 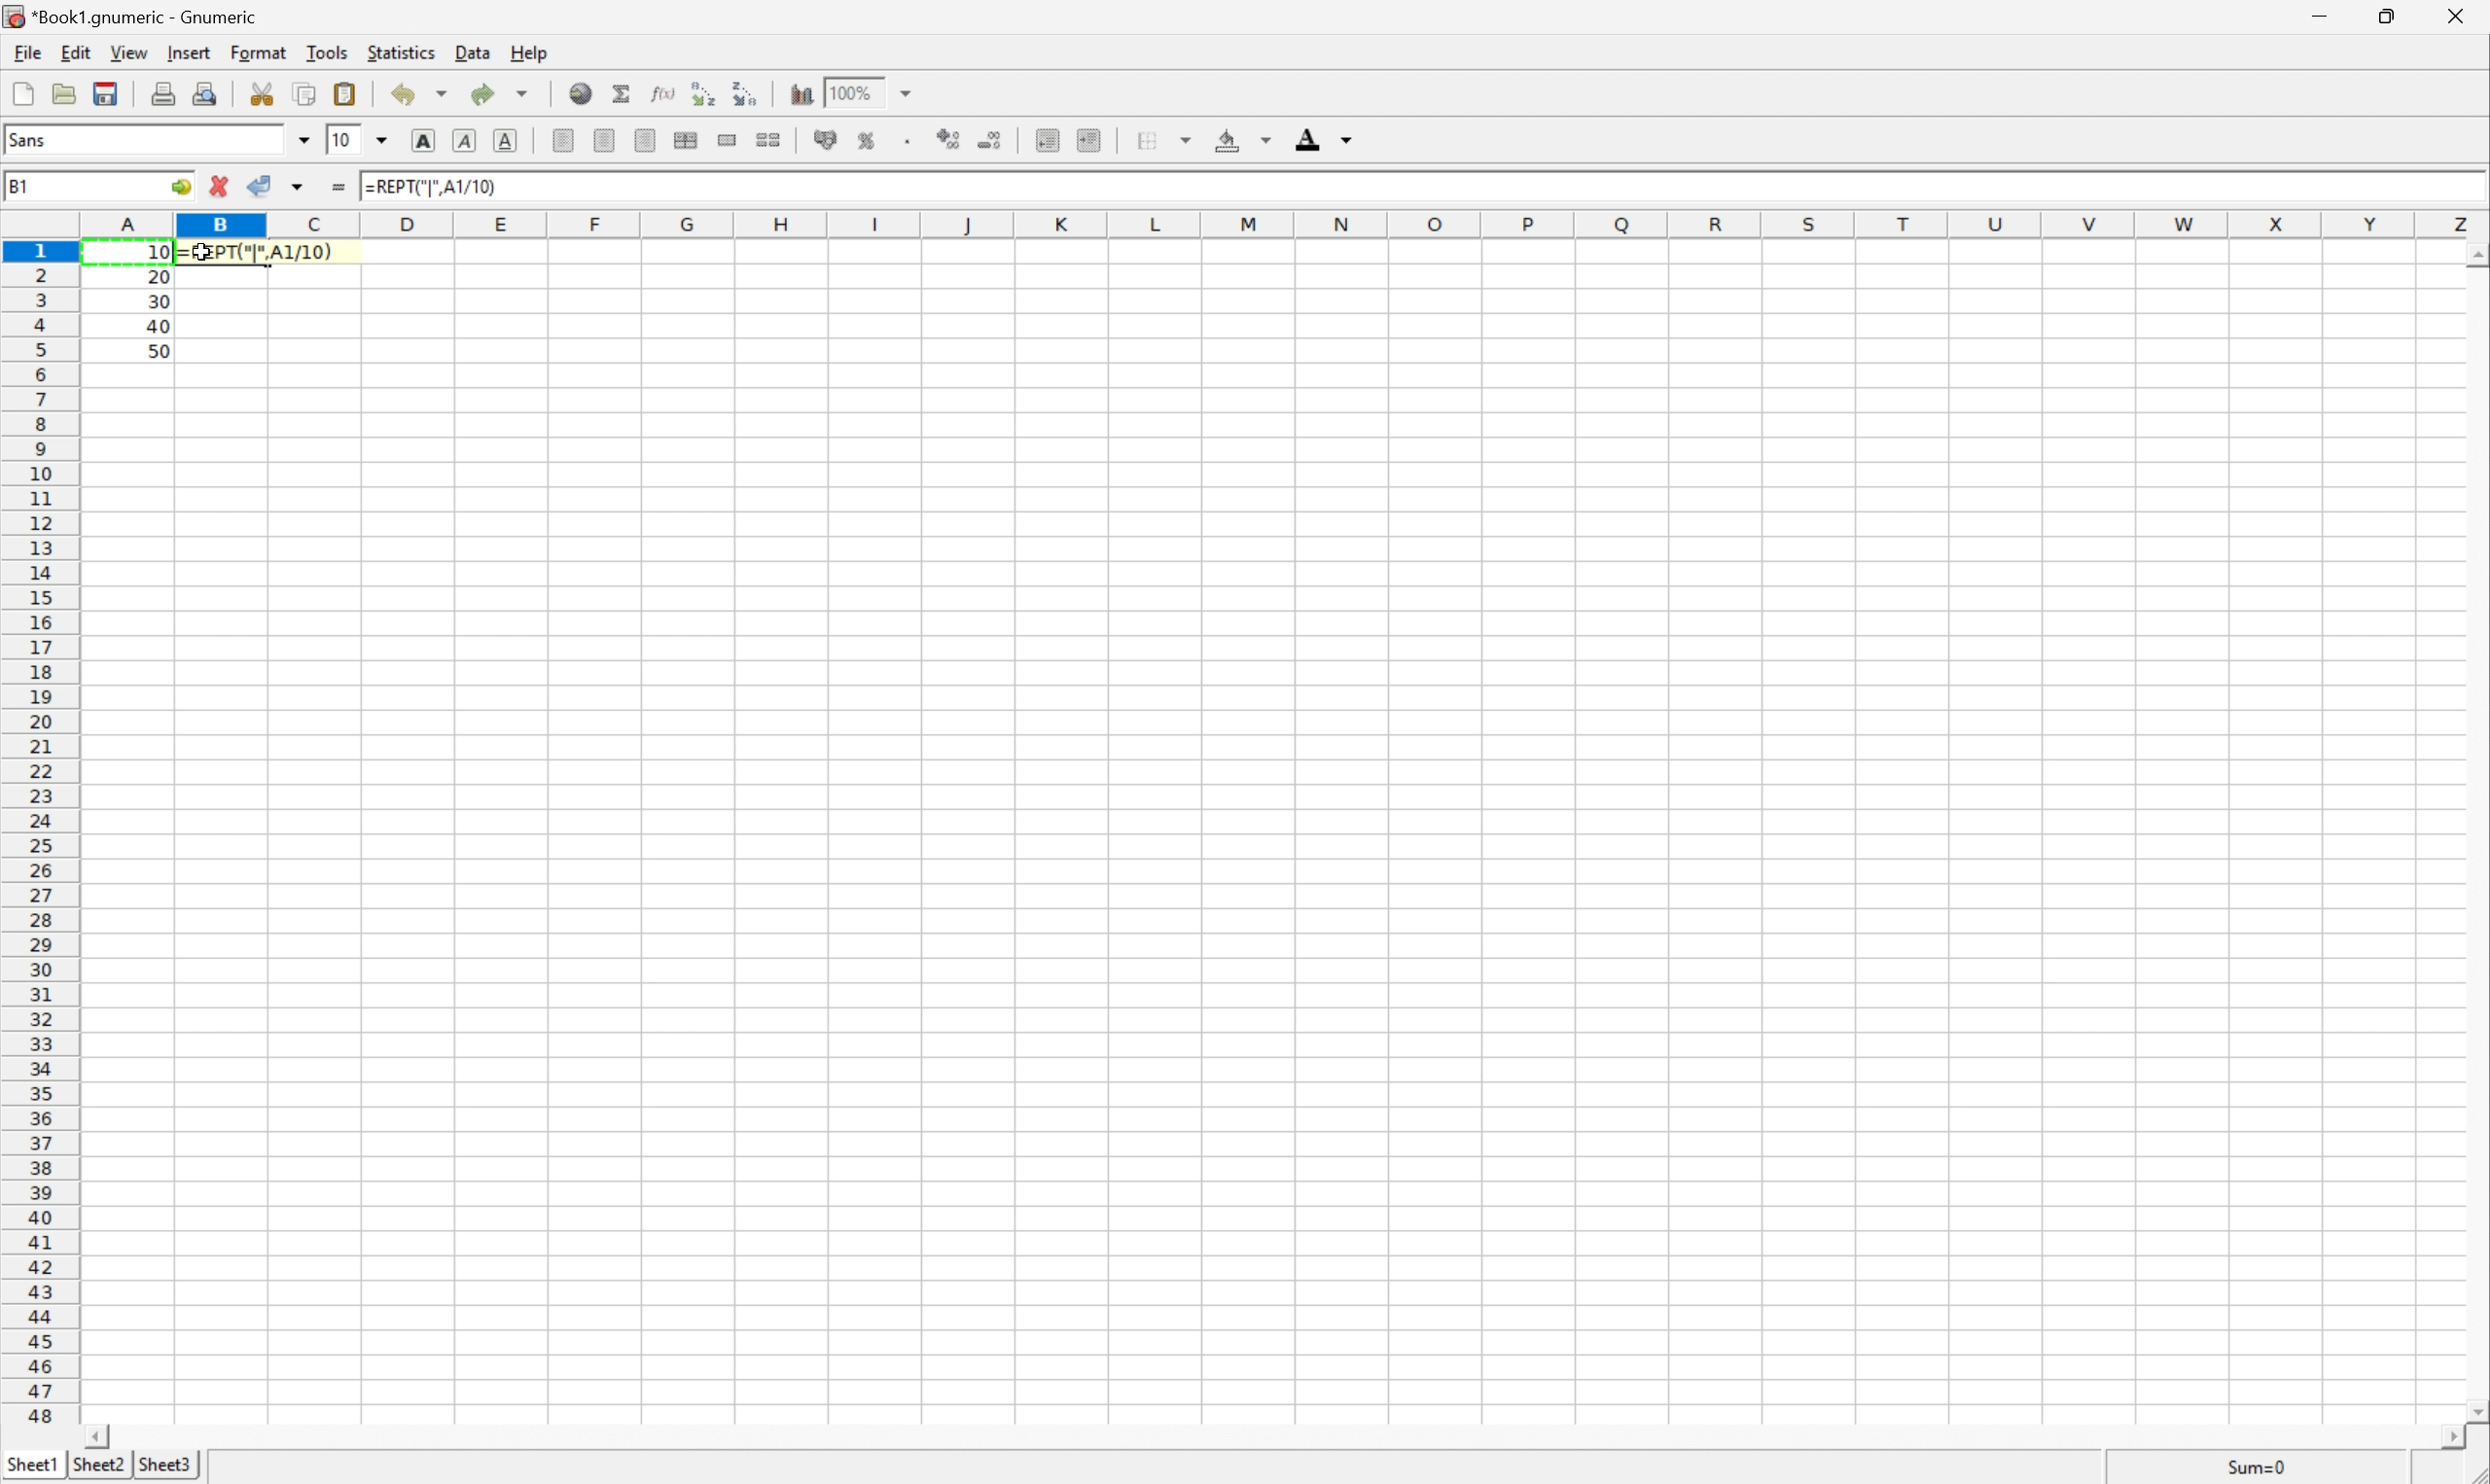 What do you see at coordinates (624, 92) in the screenshot?
I see `Sum in current cell` at bounding box center [624, 92].